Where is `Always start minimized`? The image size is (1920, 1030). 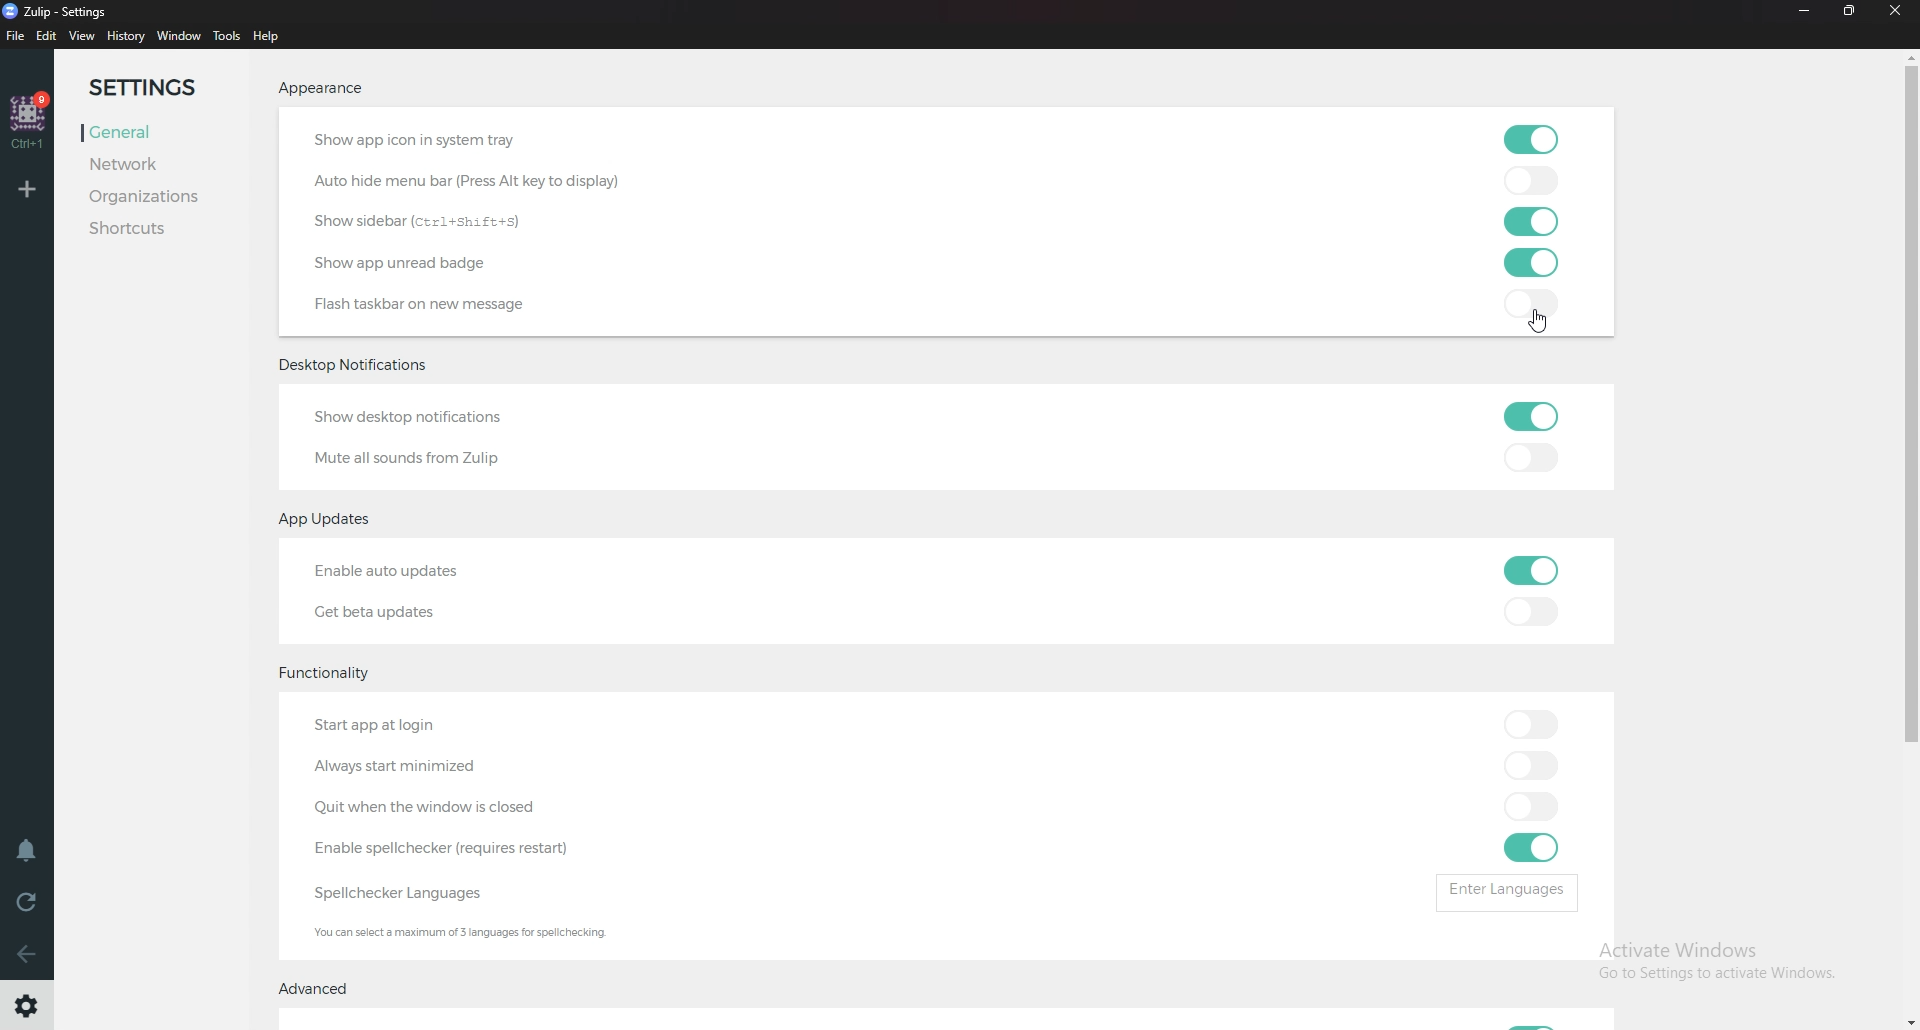 Always start minimized is located at coordinates (416, 767).